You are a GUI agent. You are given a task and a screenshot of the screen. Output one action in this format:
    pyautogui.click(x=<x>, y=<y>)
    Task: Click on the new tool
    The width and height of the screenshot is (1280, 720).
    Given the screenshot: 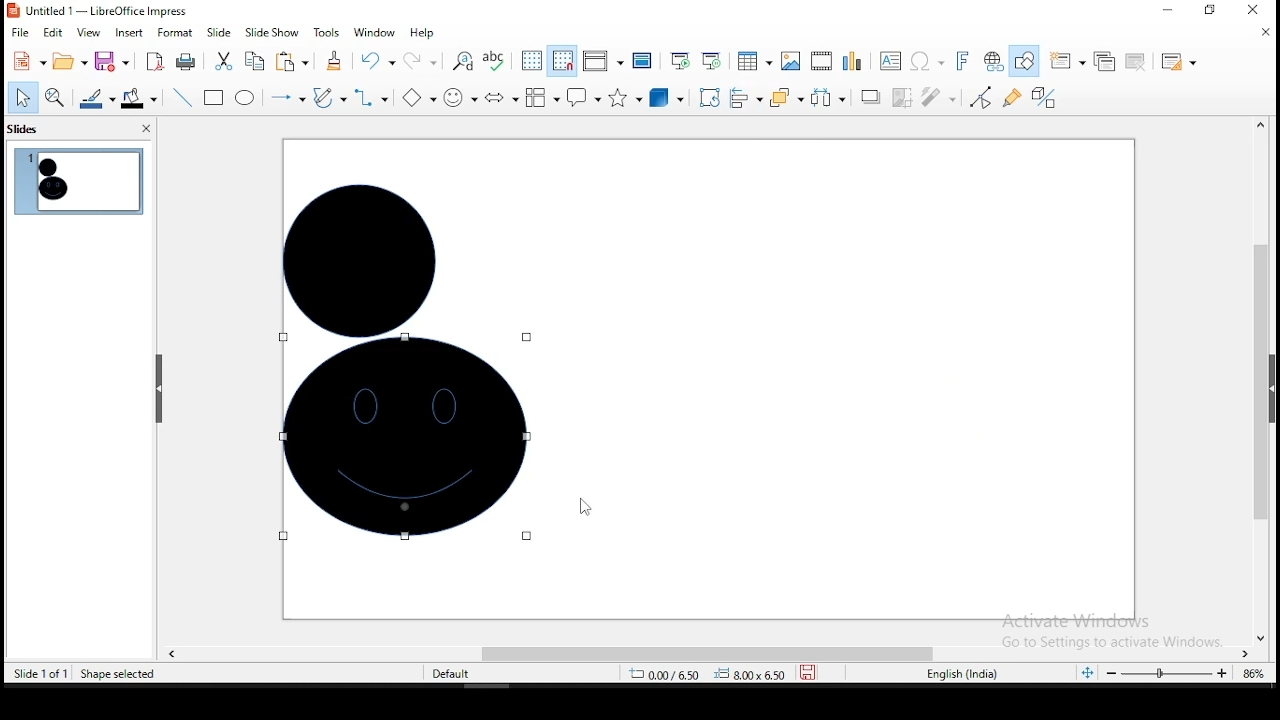 What is the action you would take?
    pyautogui.click(x=28, y=60)
    